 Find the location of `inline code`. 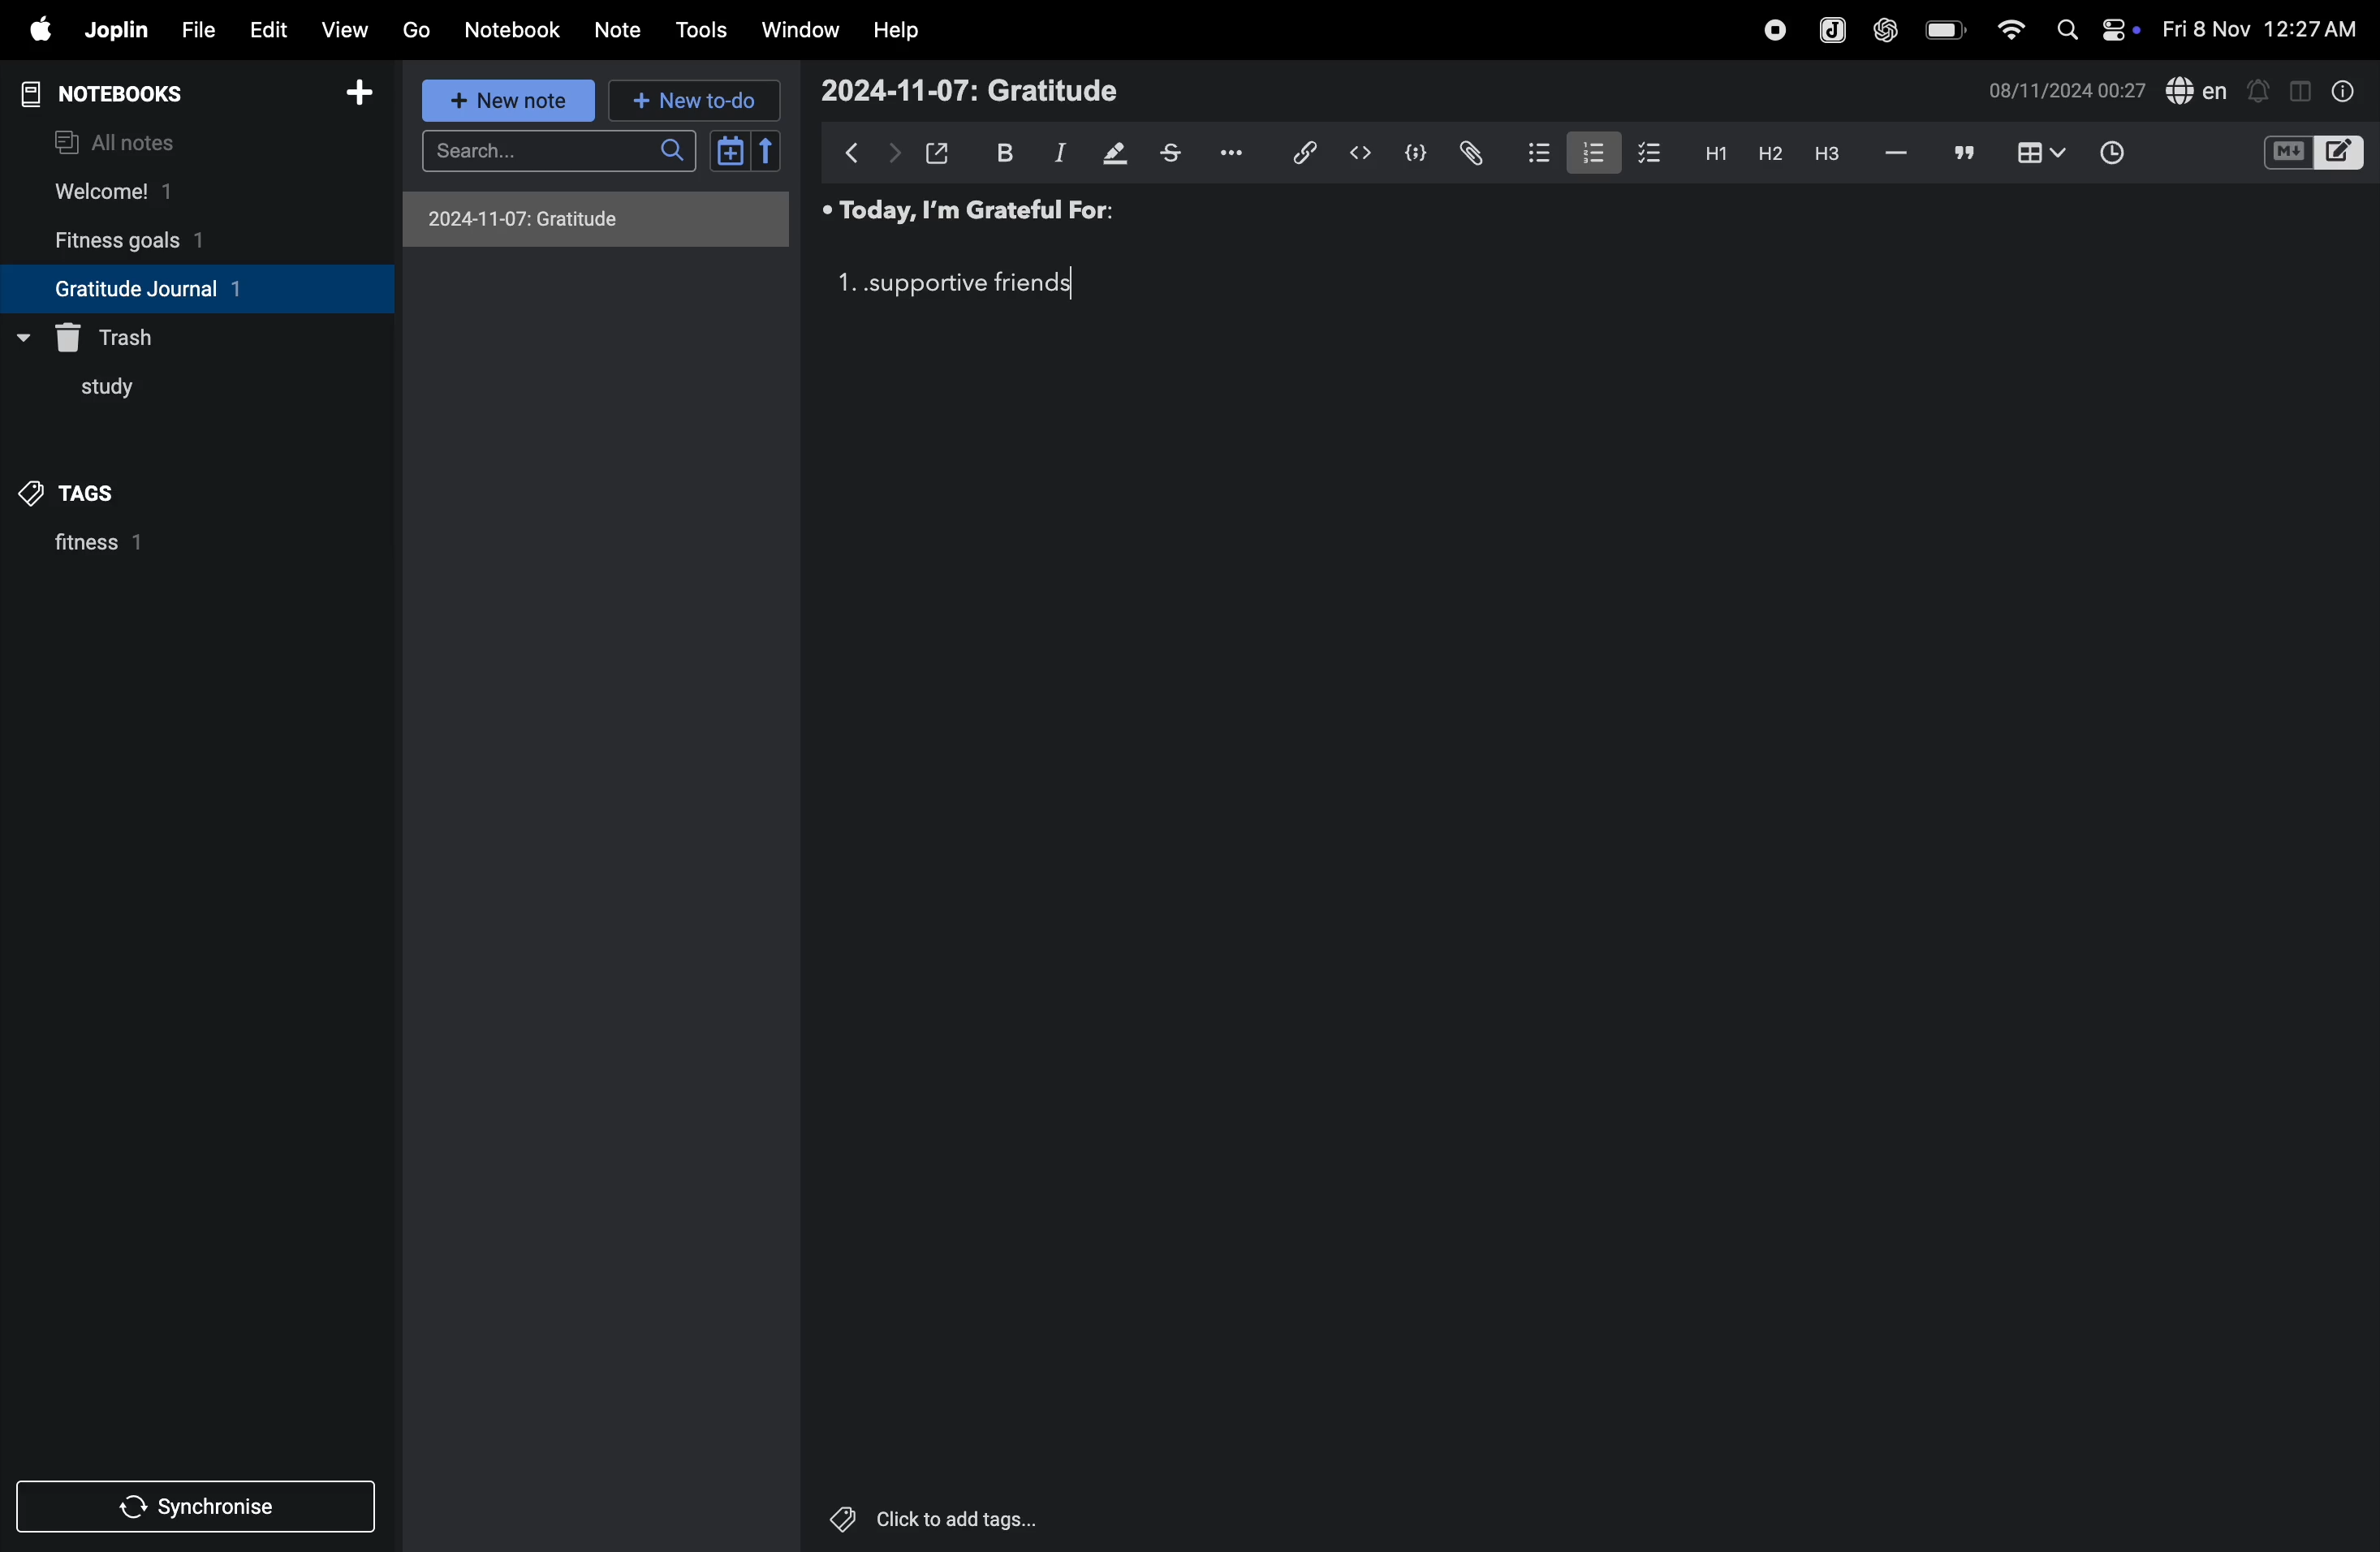

inline code is located at coordinates (1357, 155).